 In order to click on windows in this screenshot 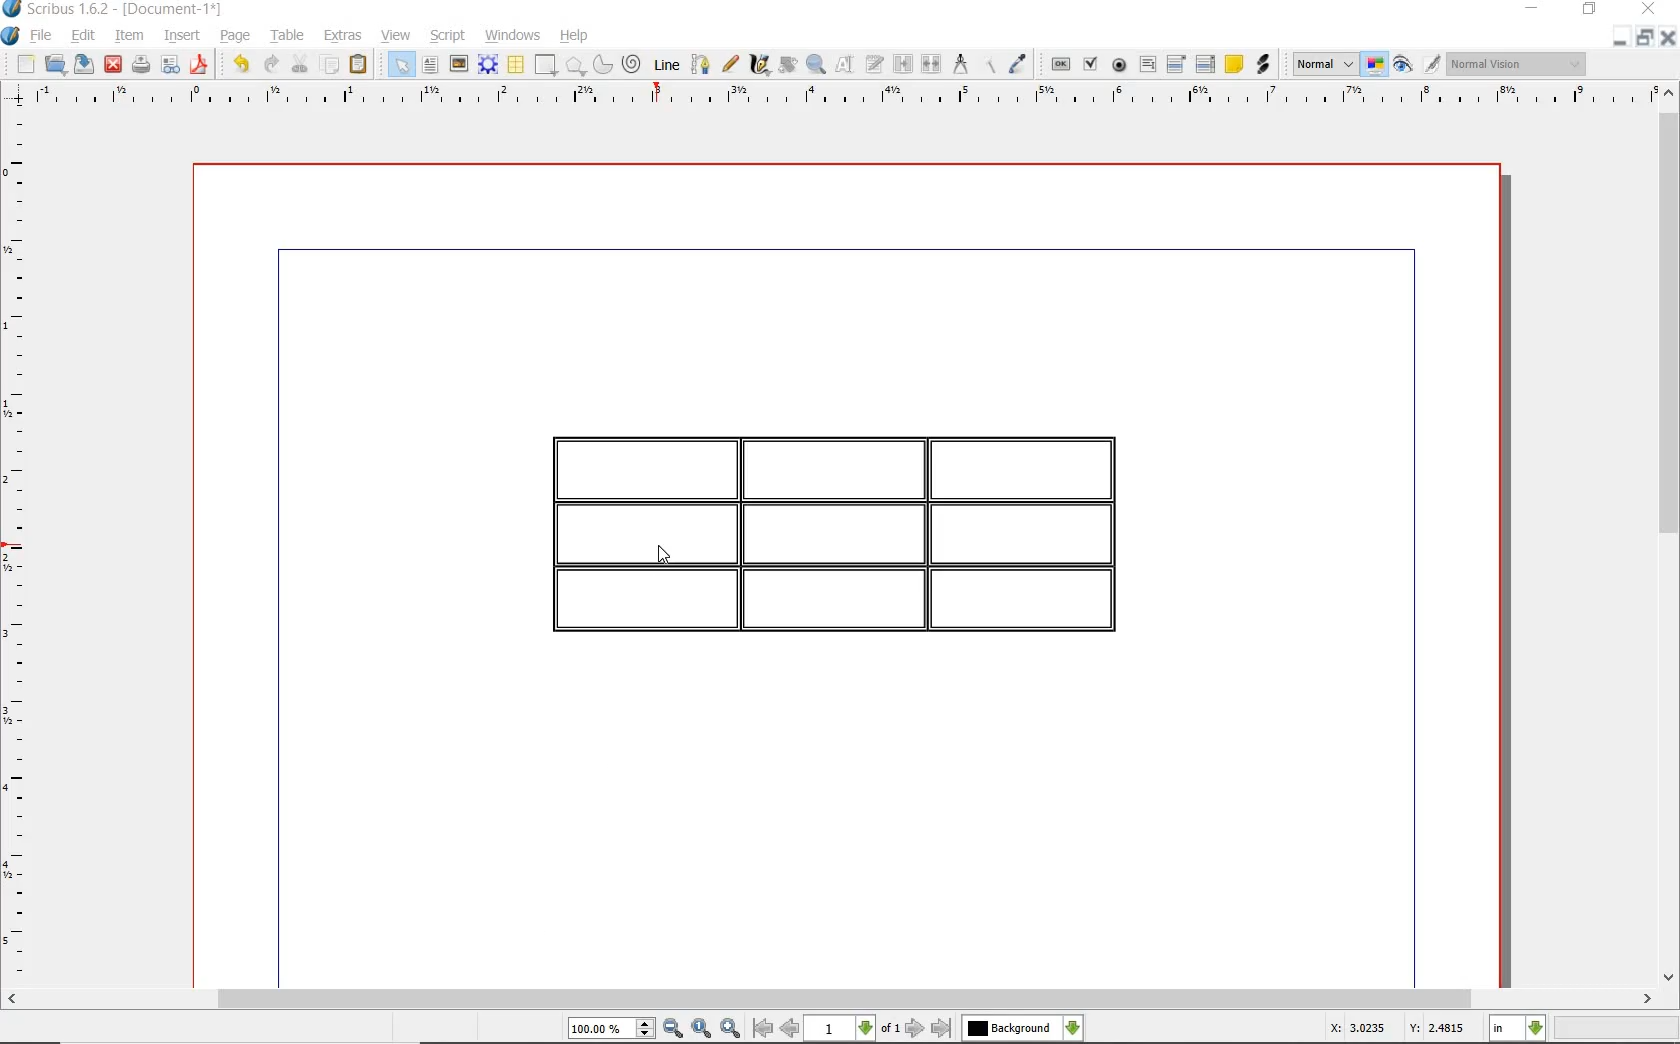, I will do `click(513, 35)`.